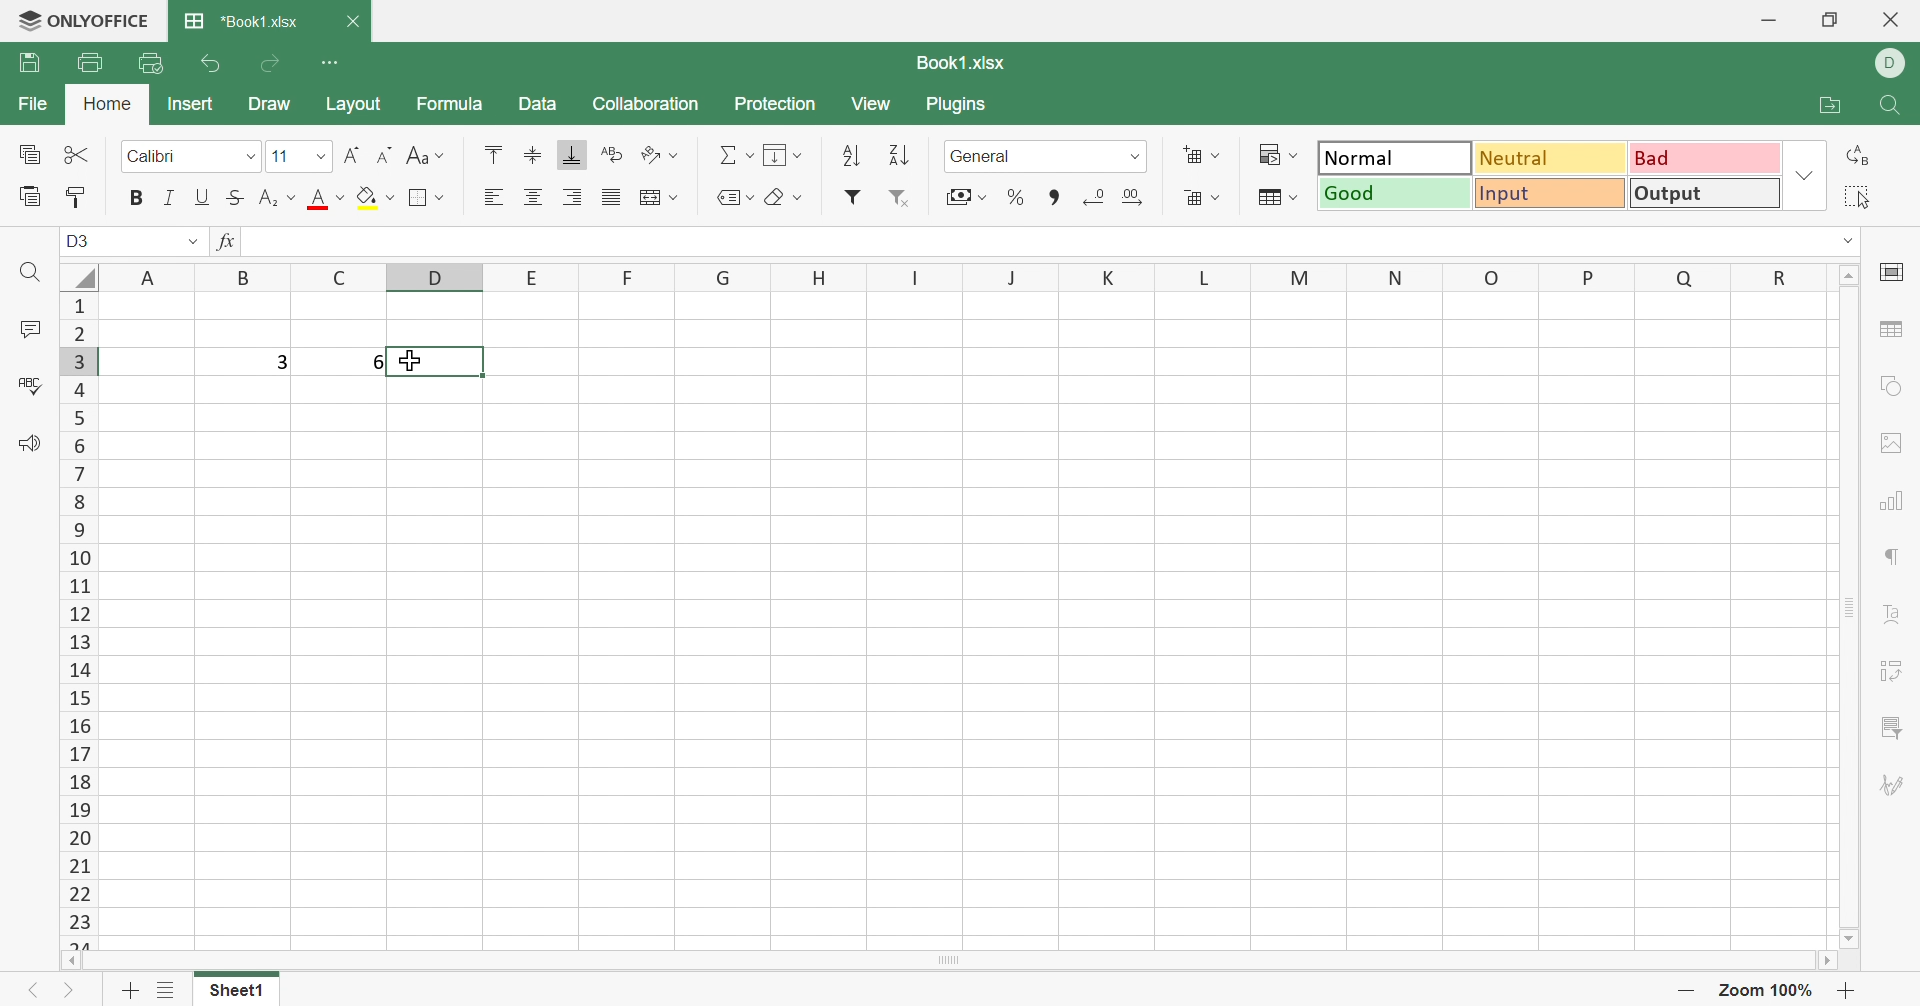  I want to click on Cut, so click(76, 154).